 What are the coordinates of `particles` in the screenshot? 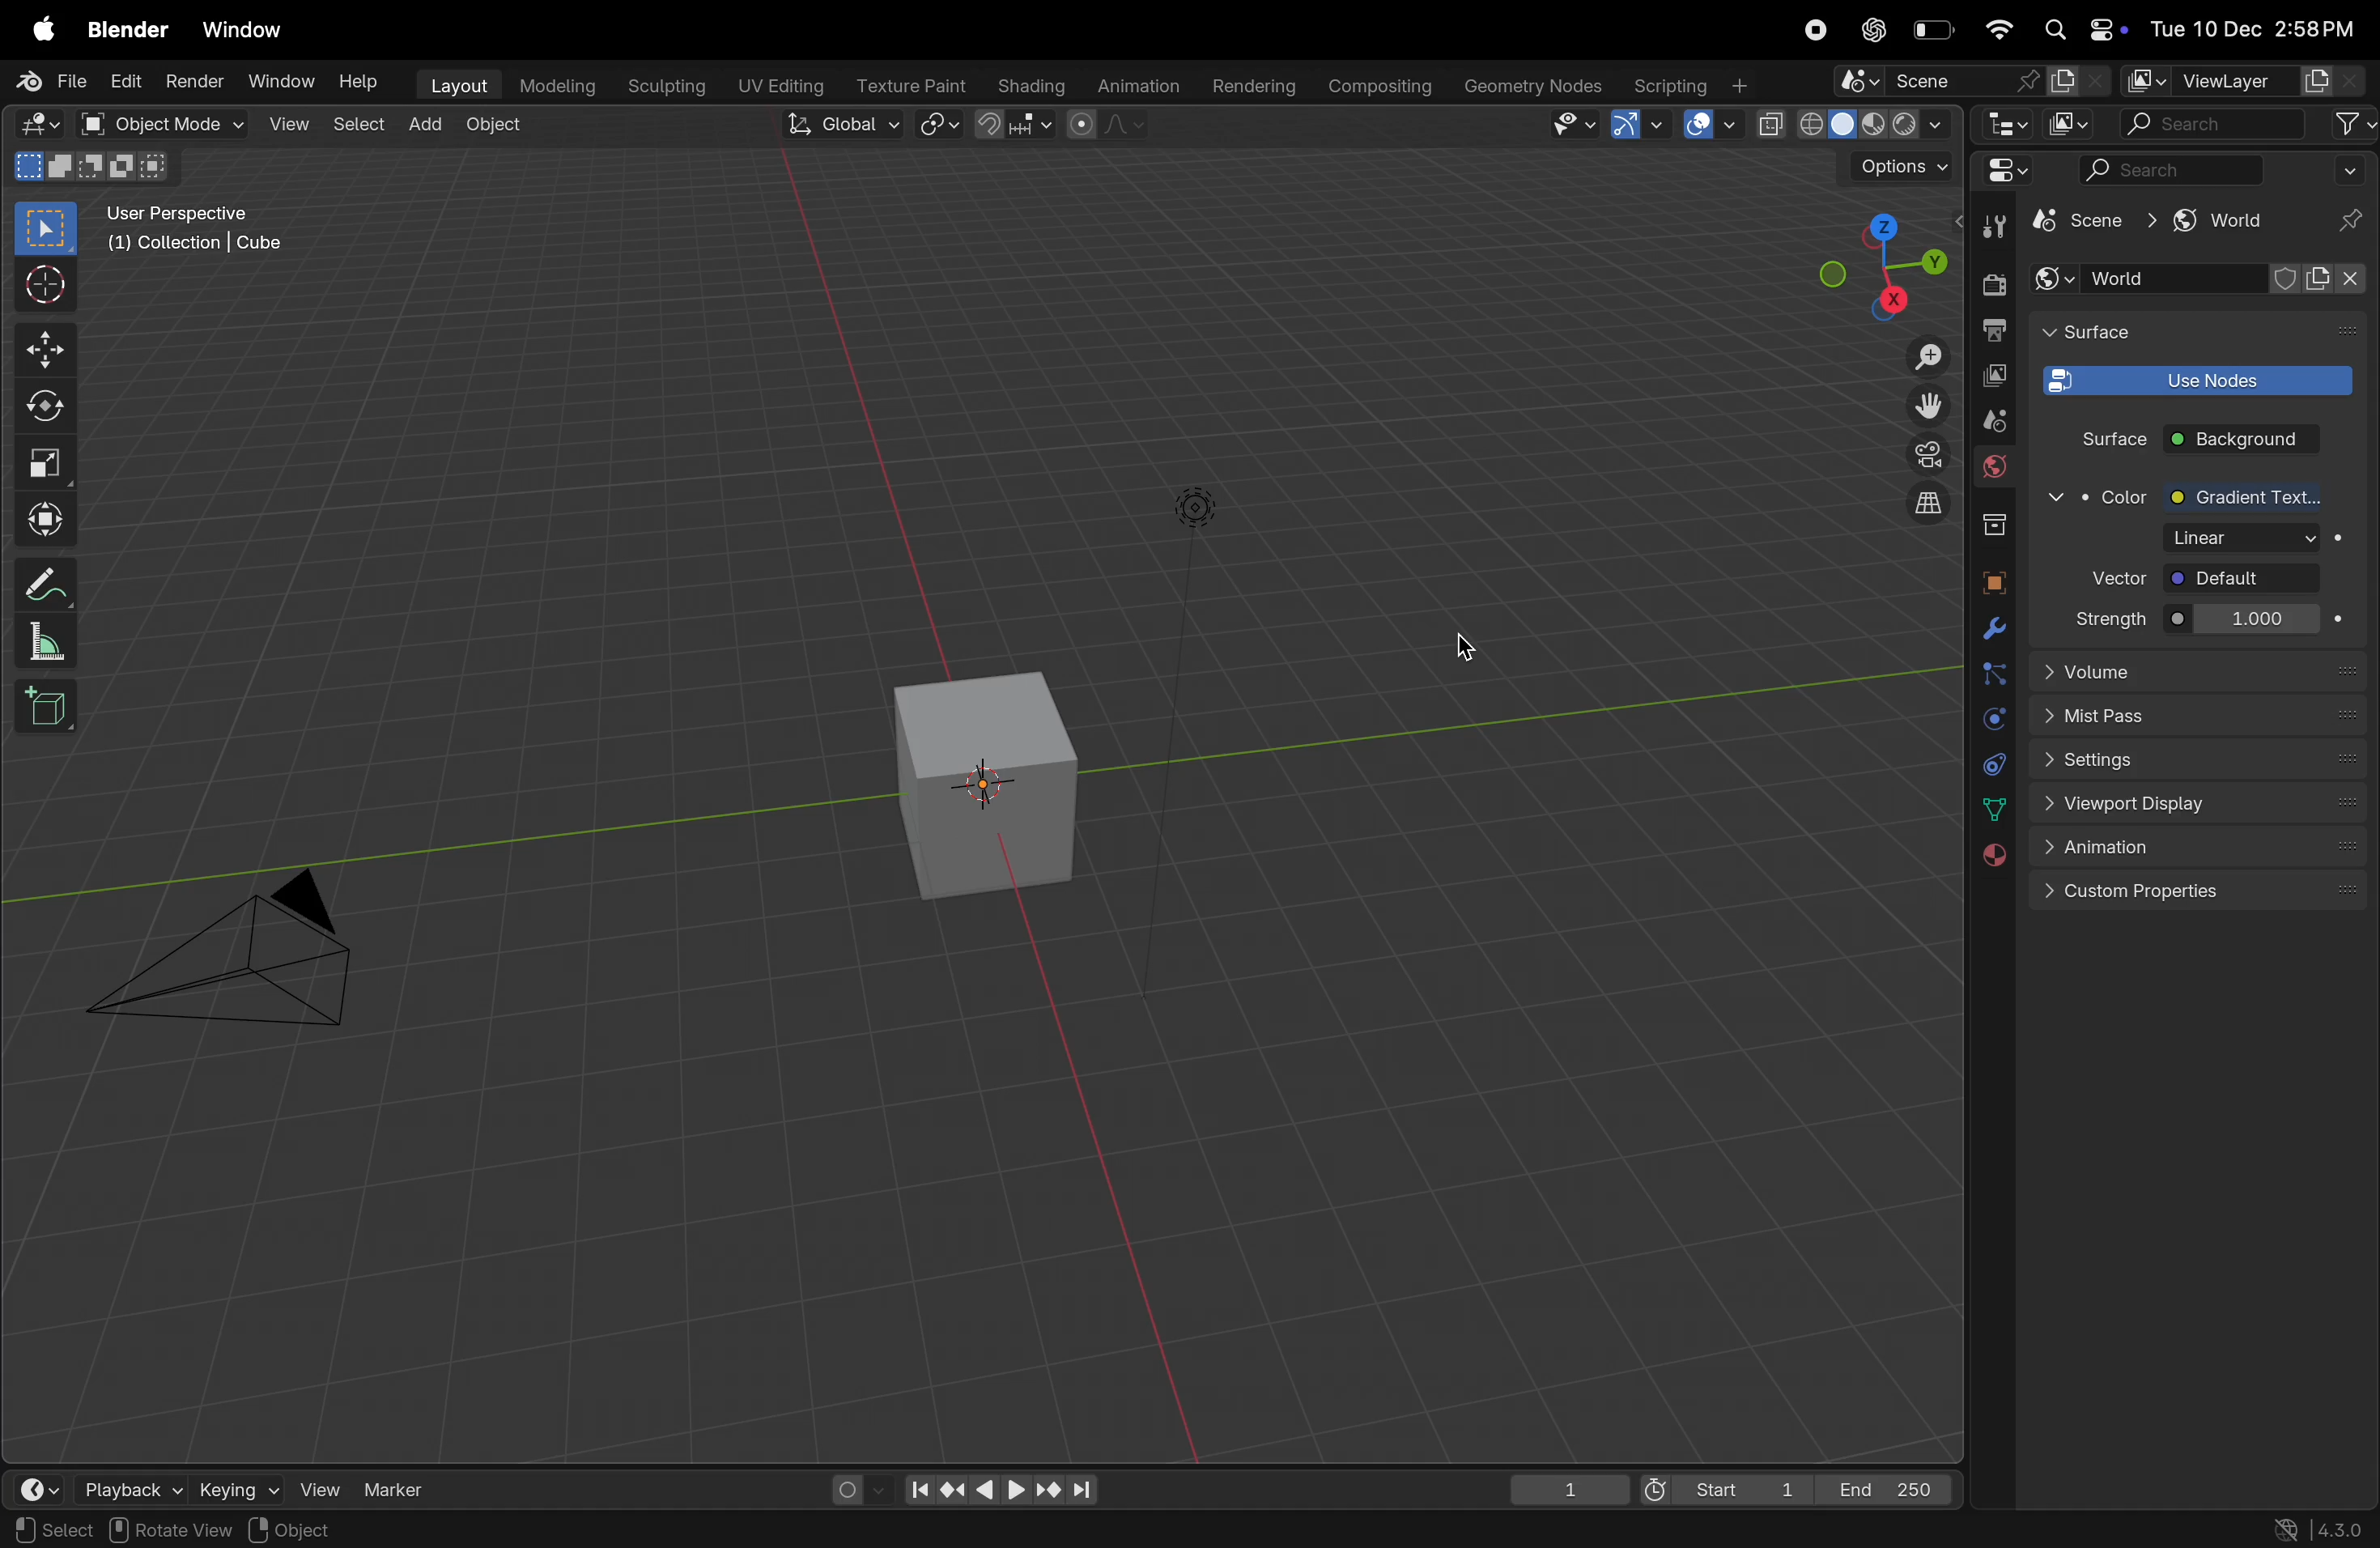 It's located at (1992, 674).